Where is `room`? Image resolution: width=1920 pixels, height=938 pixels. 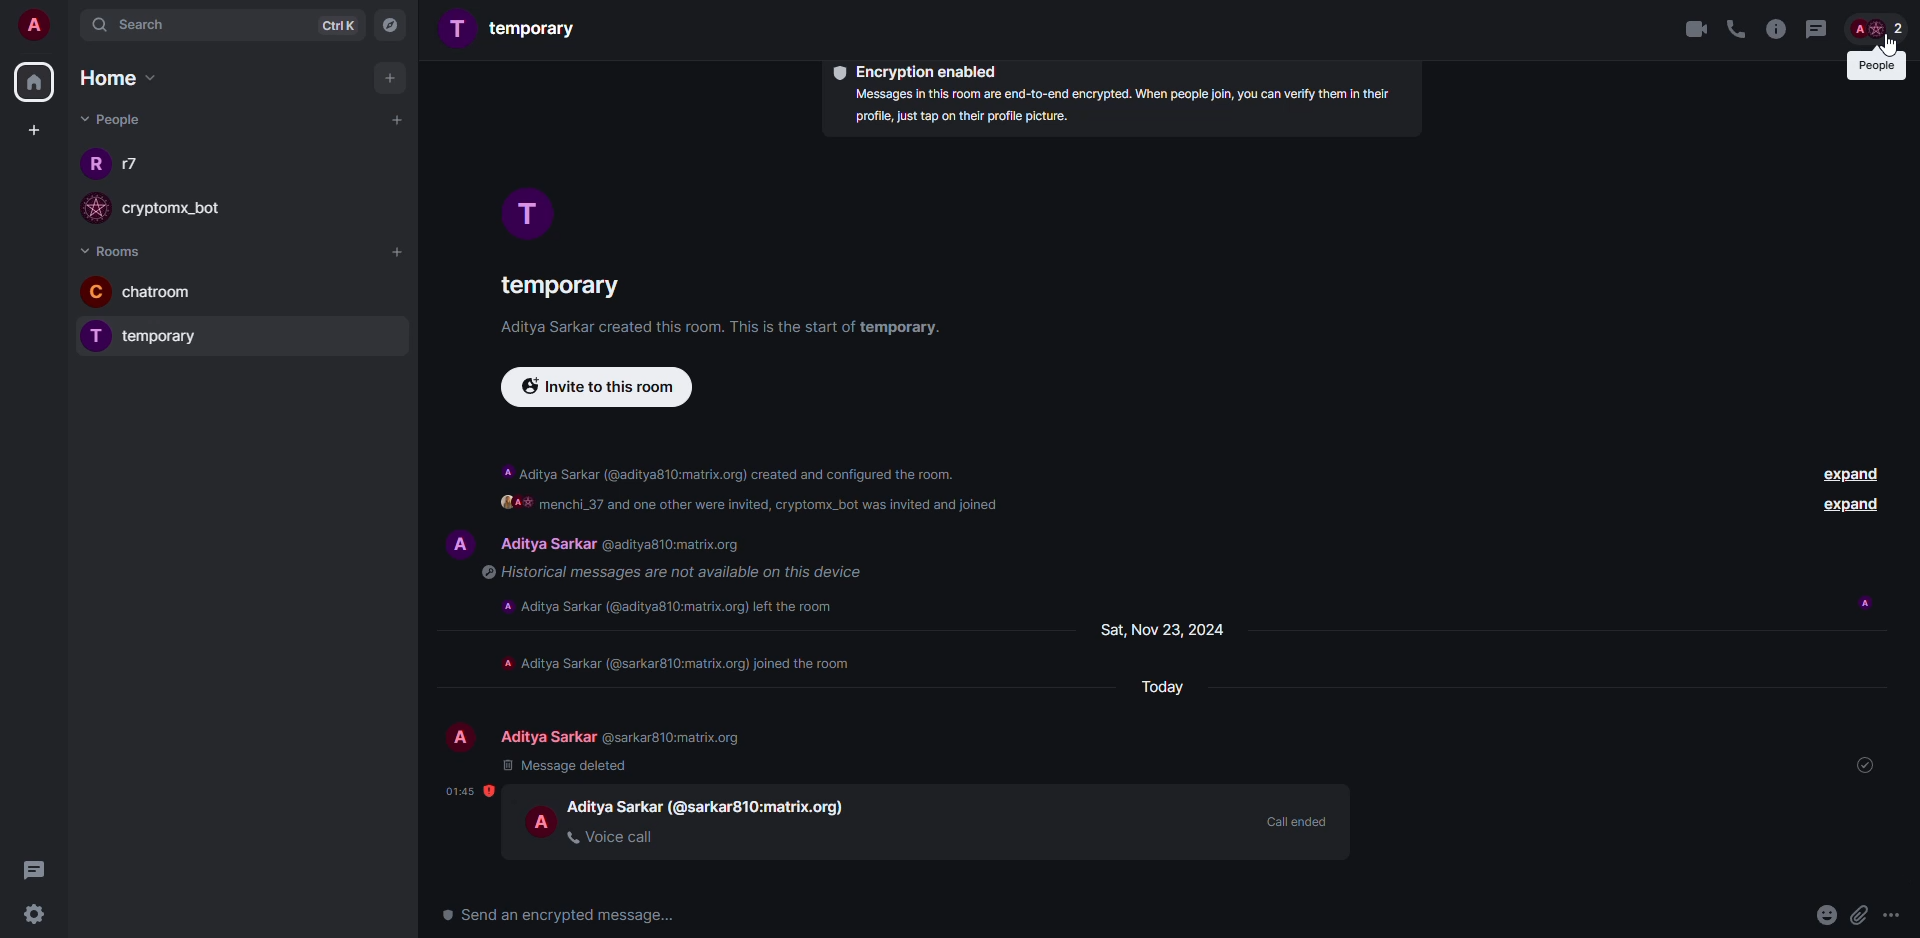
room is located at coordinates (557, 282).